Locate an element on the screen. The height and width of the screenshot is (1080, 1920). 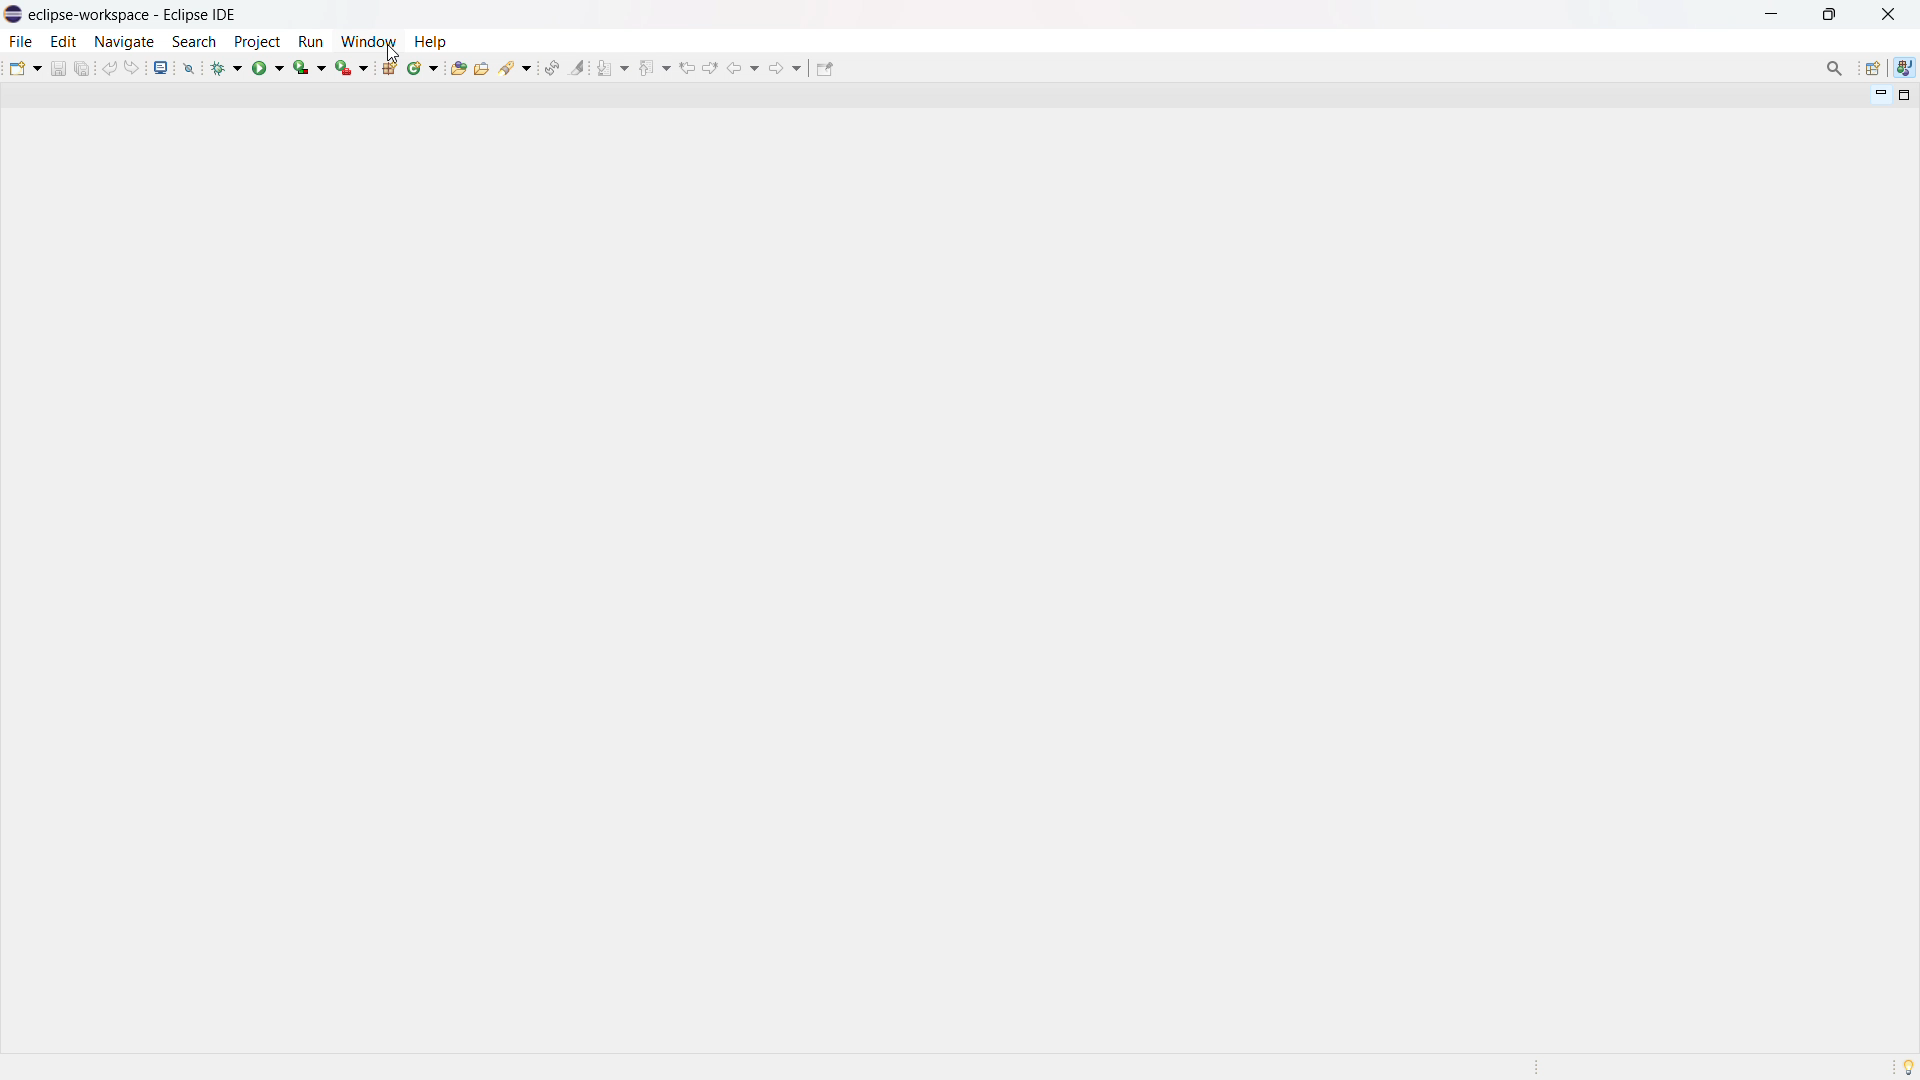
run is located at coordinates (310, 42).